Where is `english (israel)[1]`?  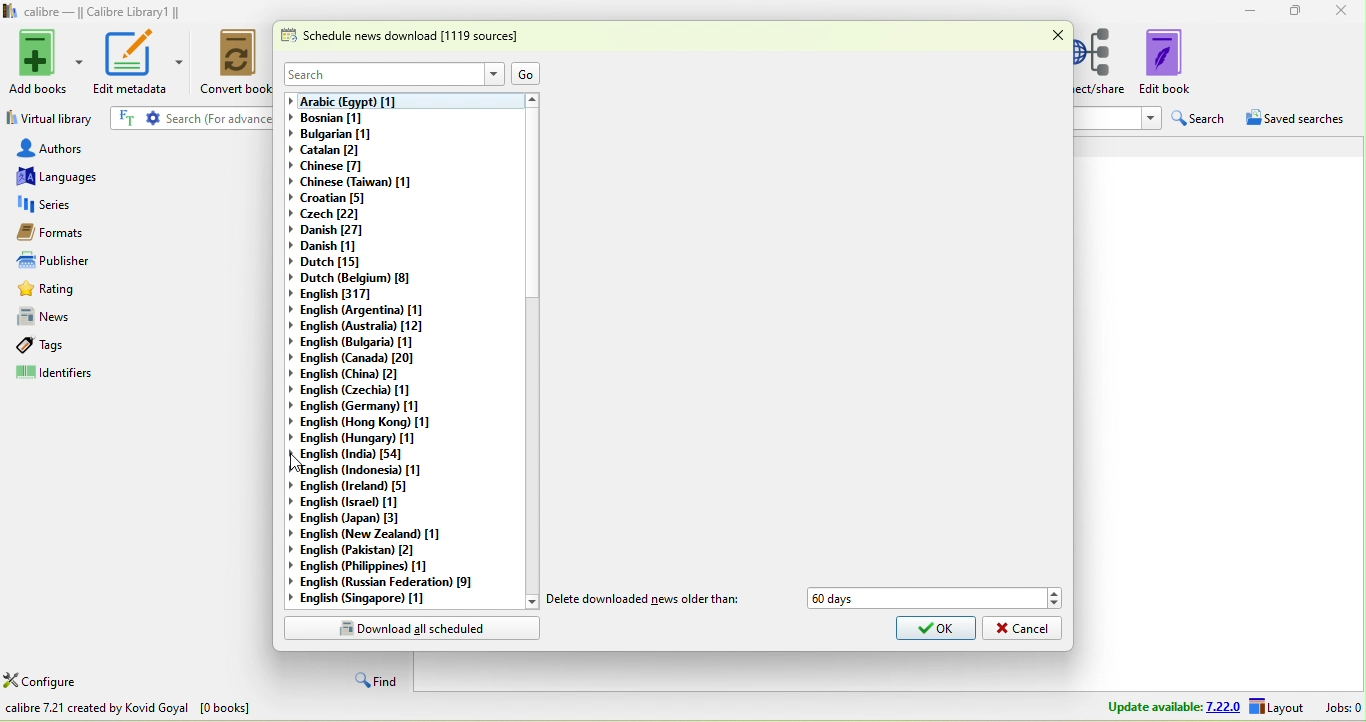
english (israel)[1] is located at coordinates (361, 503).